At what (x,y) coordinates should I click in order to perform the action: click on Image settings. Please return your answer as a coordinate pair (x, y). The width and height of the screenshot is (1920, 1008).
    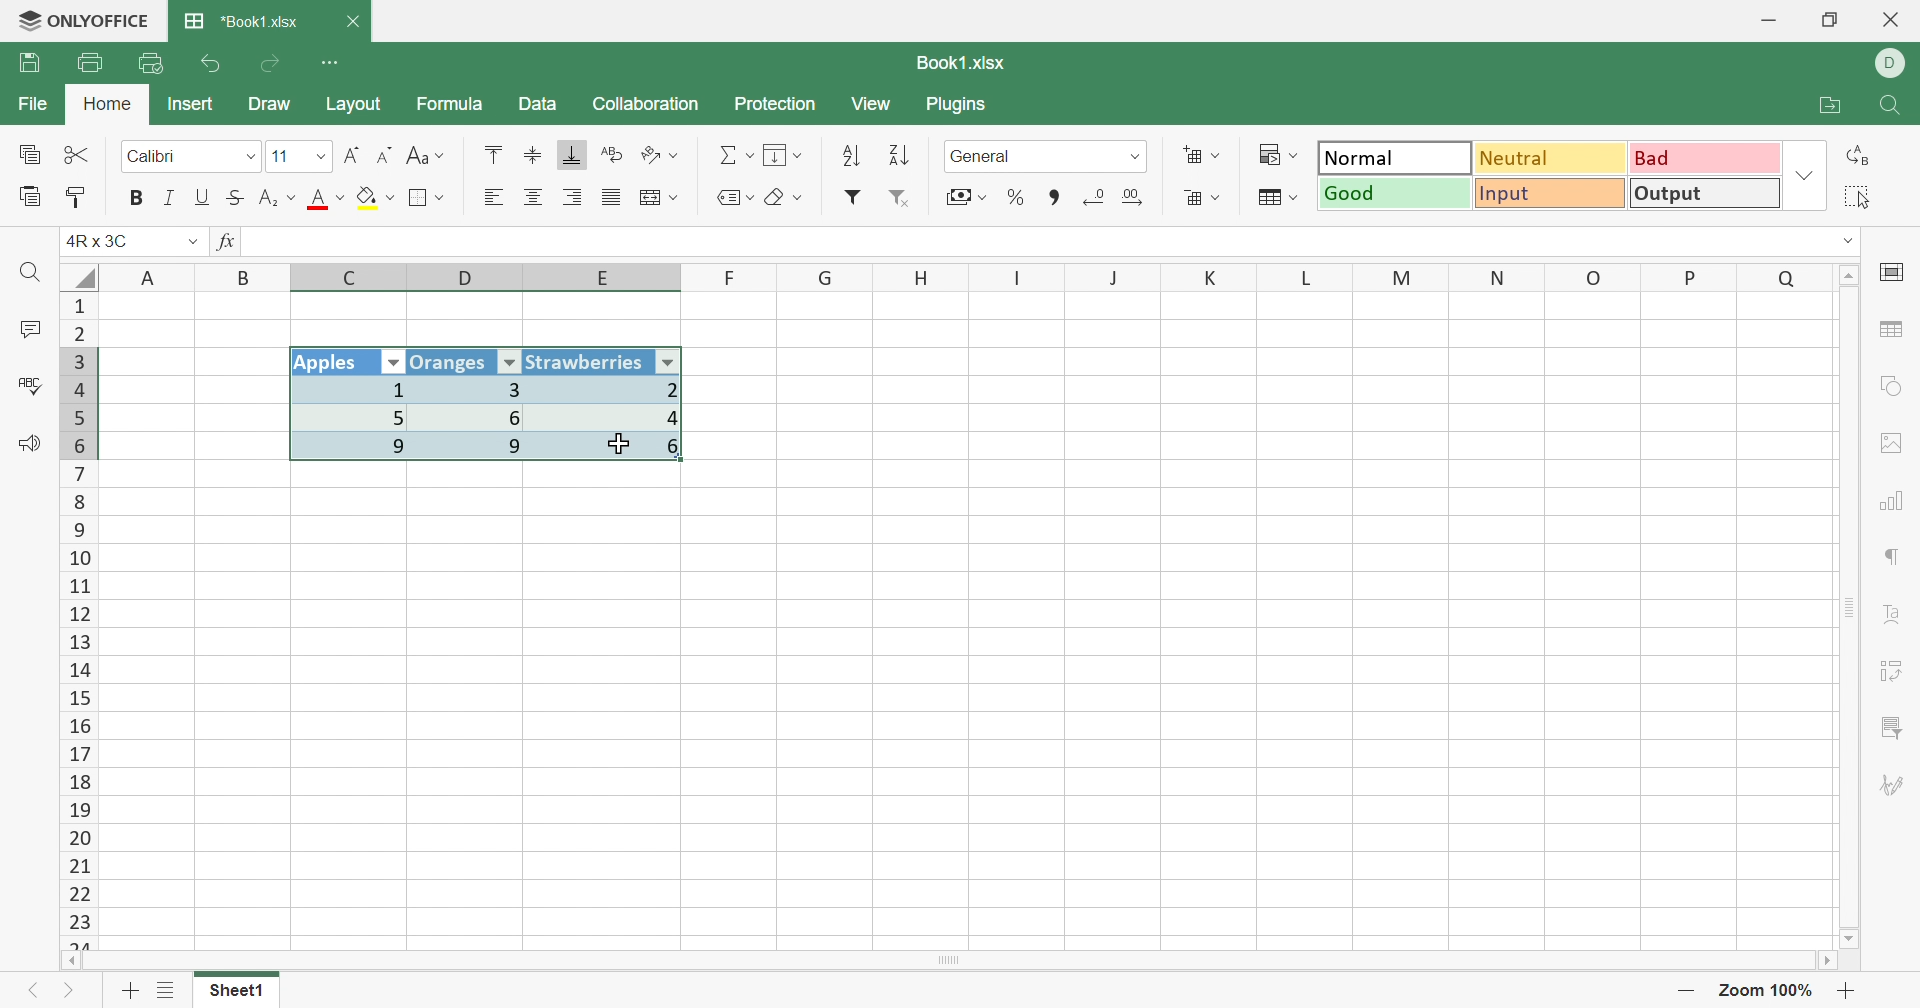
    Looking at the image, I should click on (1898, 443).